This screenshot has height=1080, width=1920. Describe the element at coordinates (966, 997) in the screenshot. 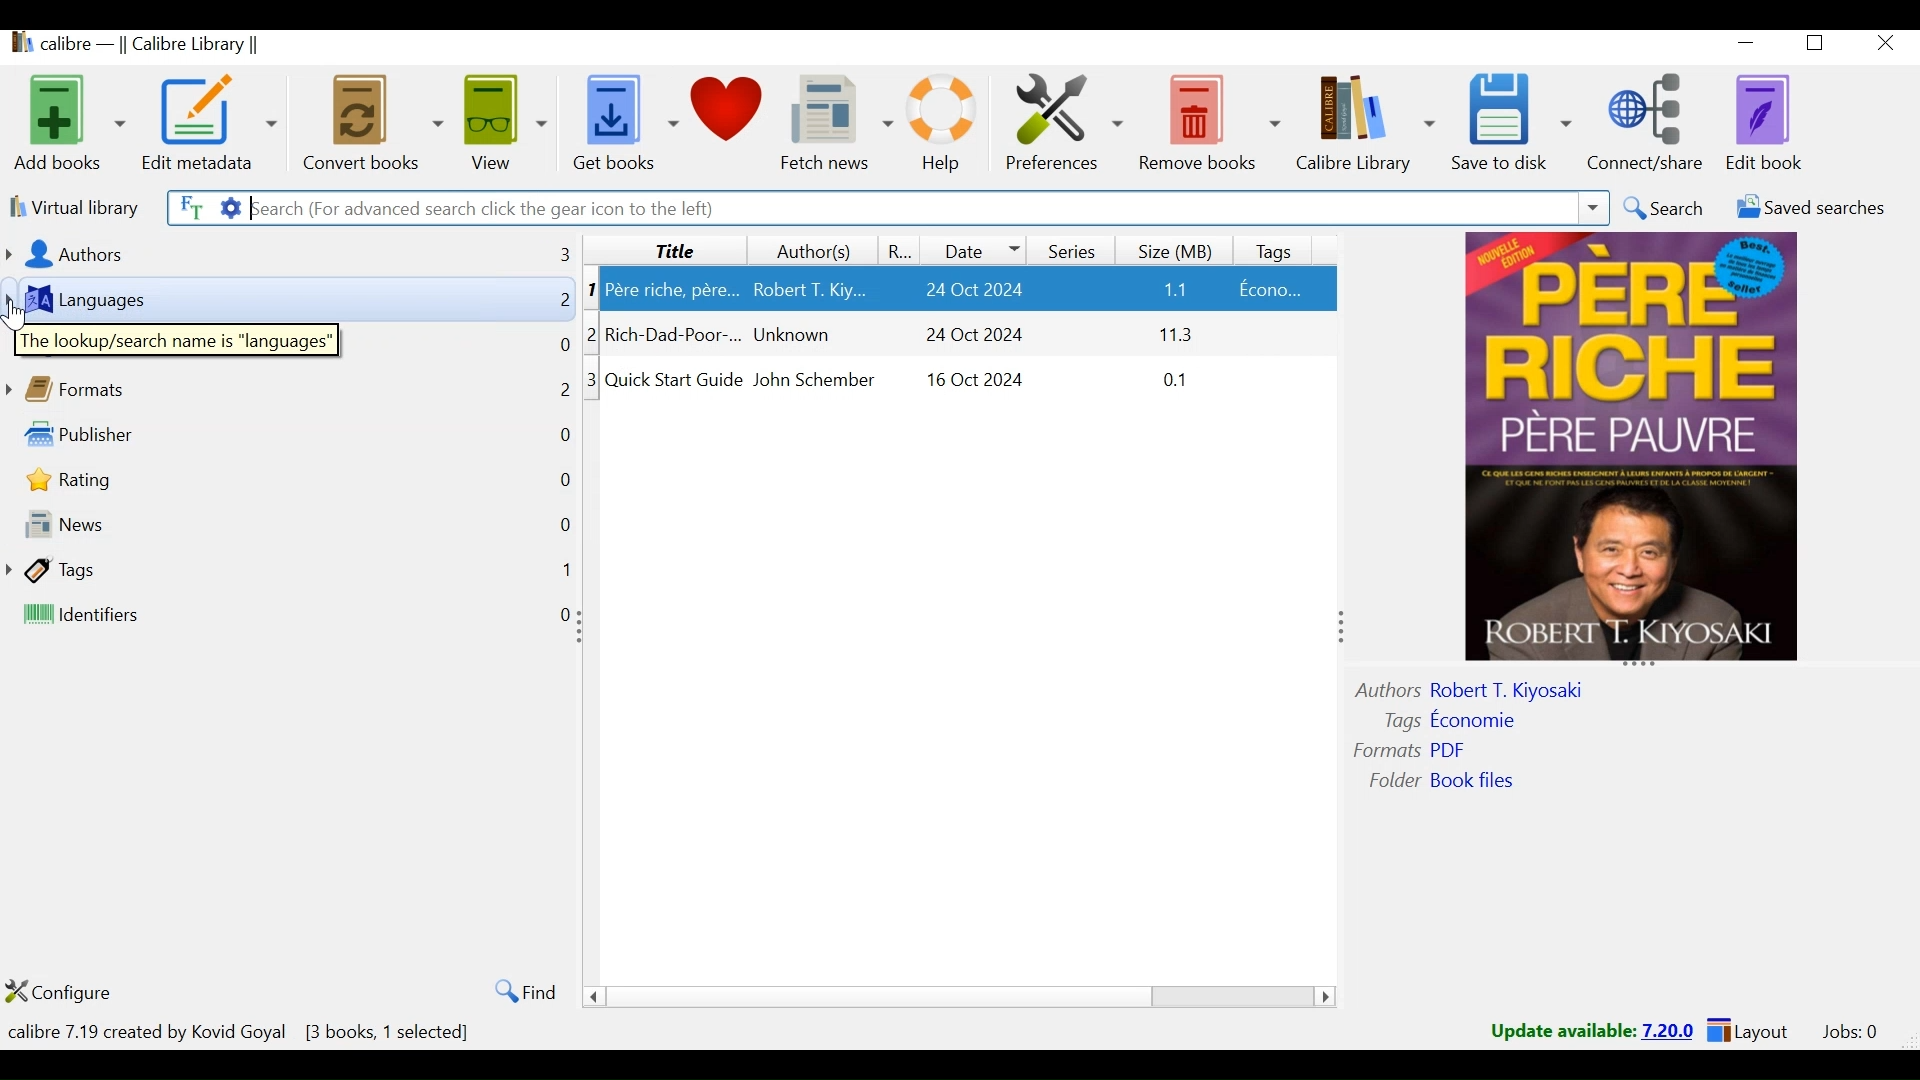

I see `scrollbar` at that location.